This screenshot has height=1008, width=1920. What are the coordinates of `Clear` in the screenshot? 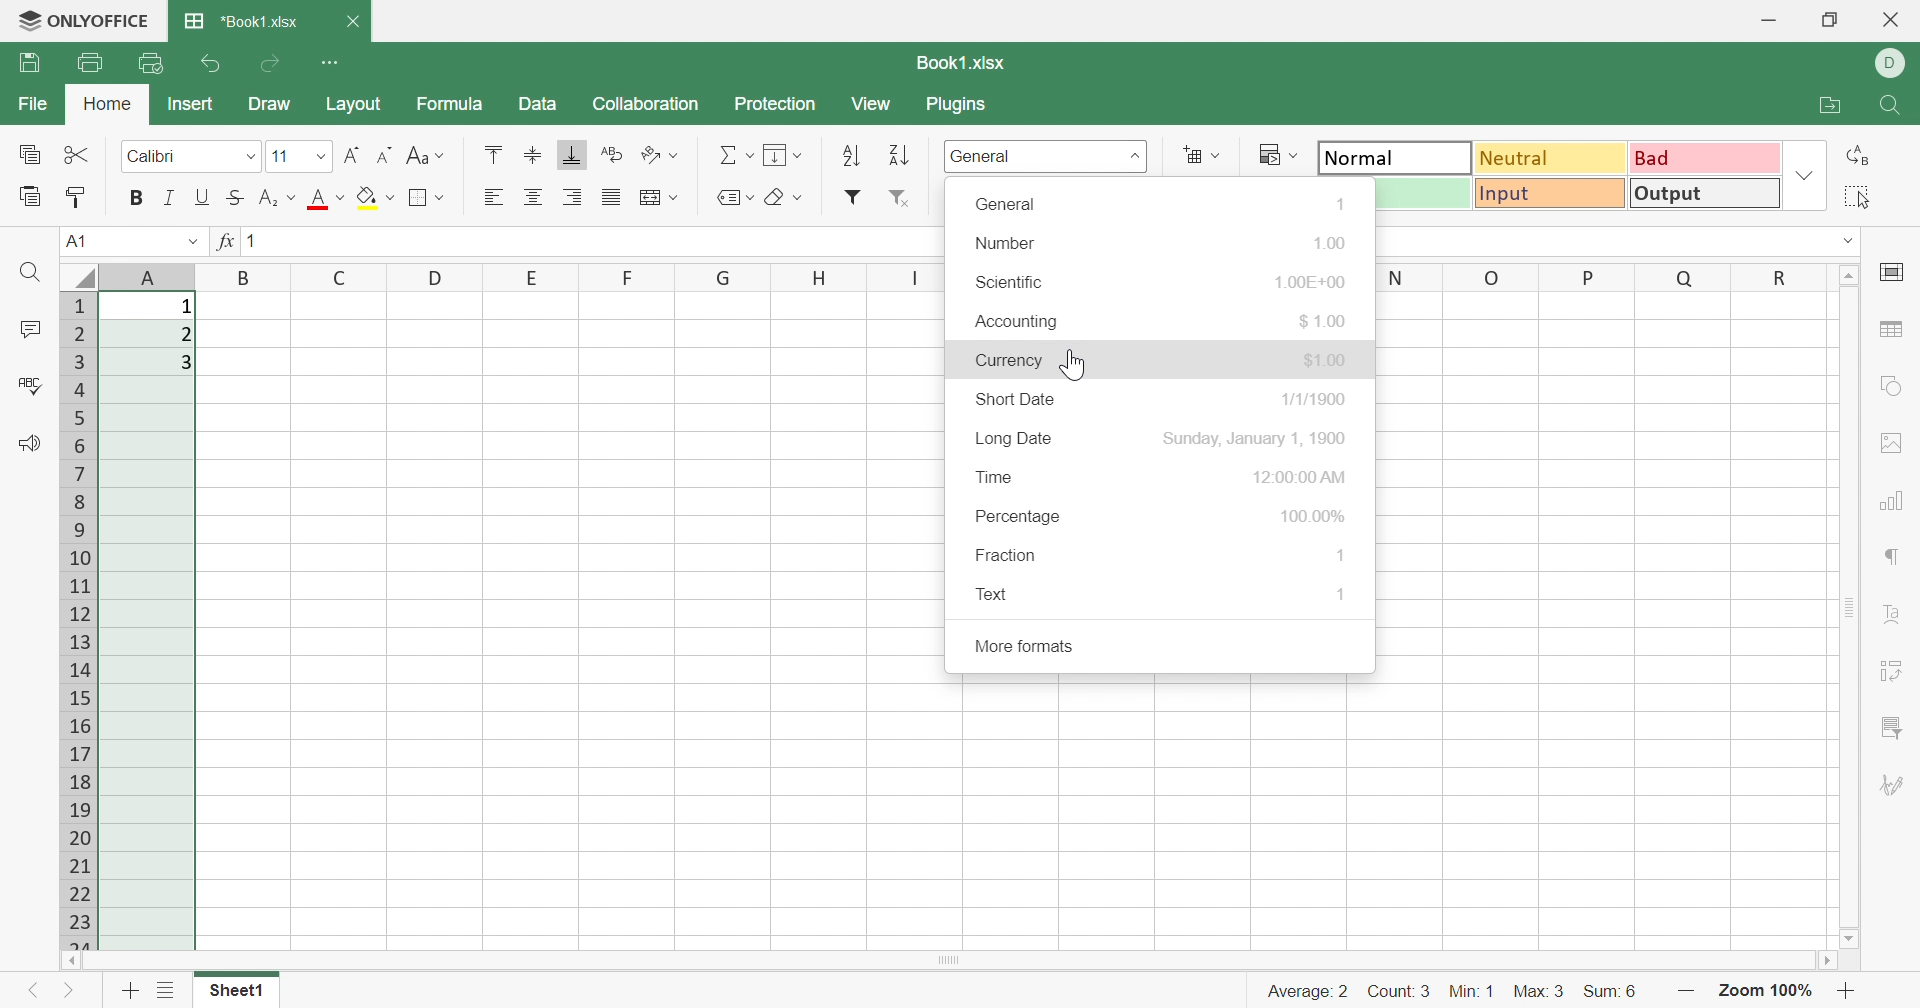 It's located at (783, 199).